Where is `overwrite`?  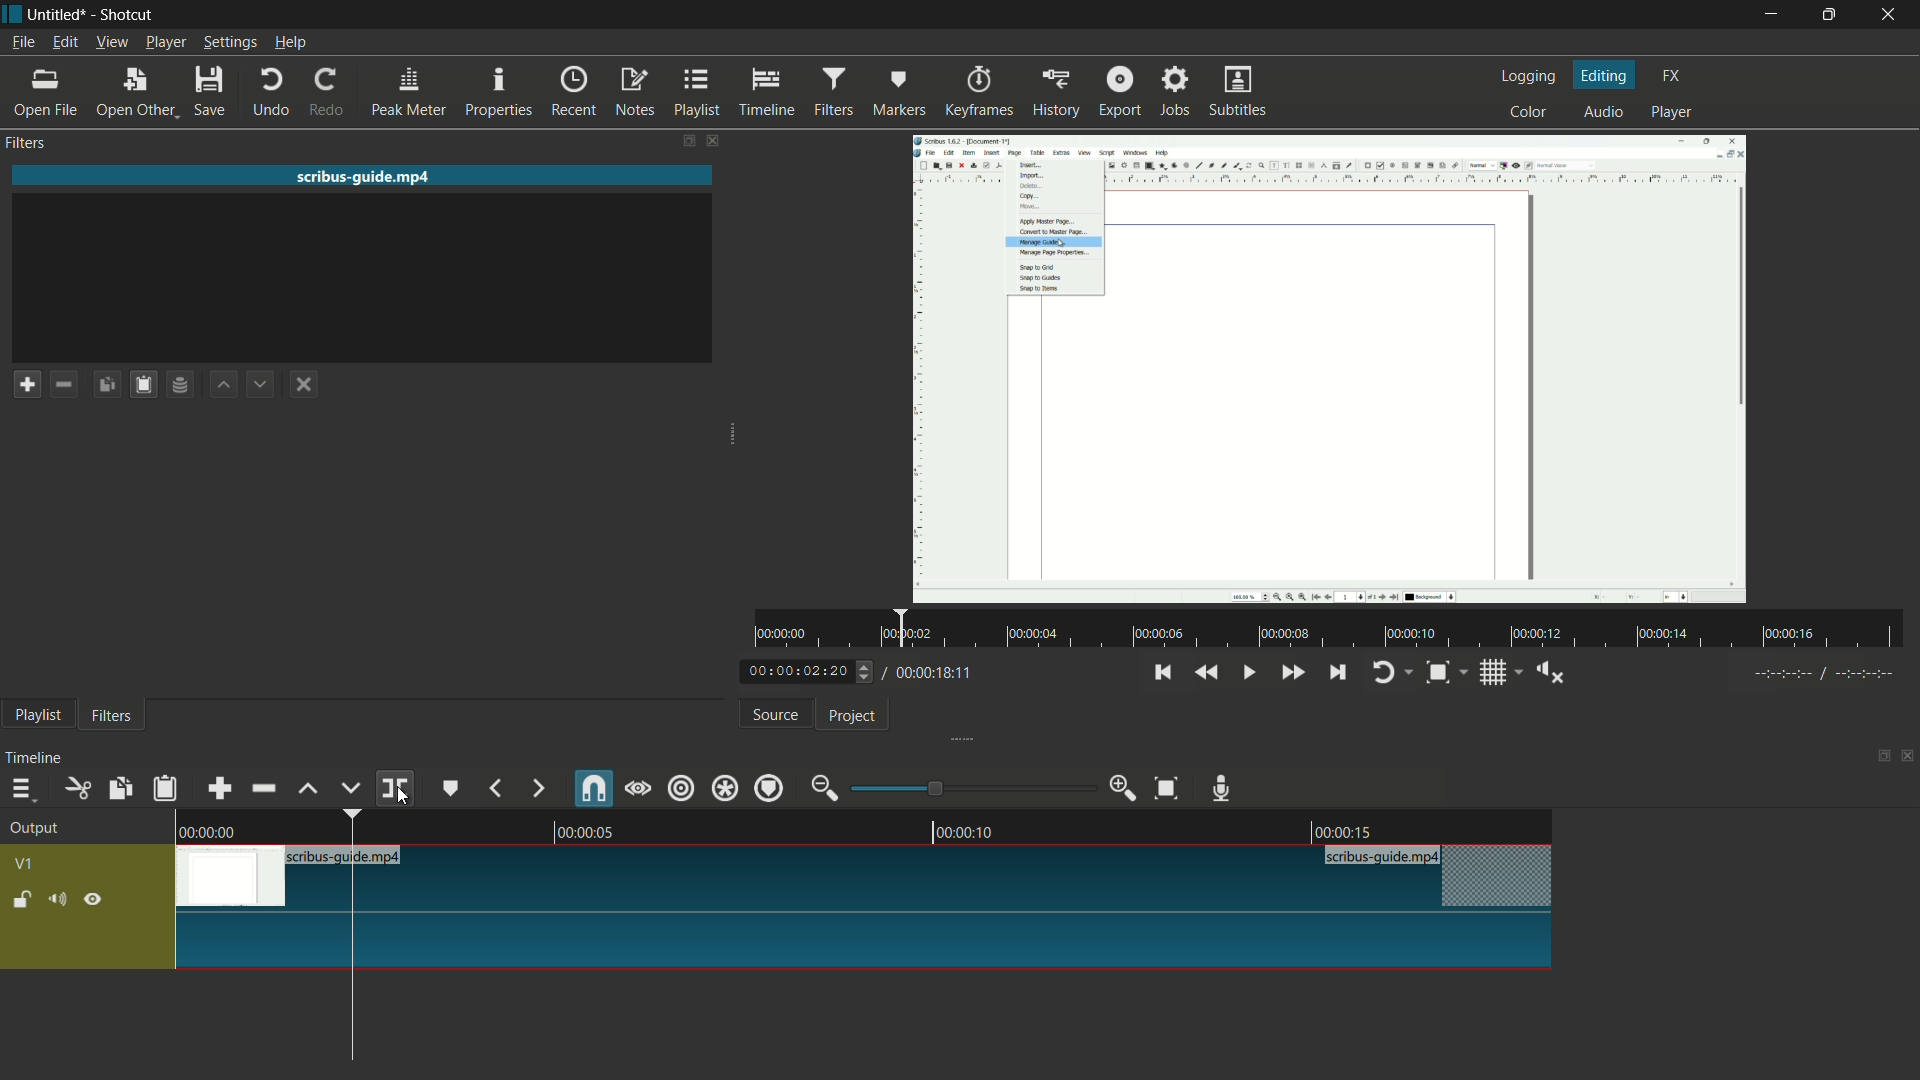
overwrite is located at coordinates (347, 788).